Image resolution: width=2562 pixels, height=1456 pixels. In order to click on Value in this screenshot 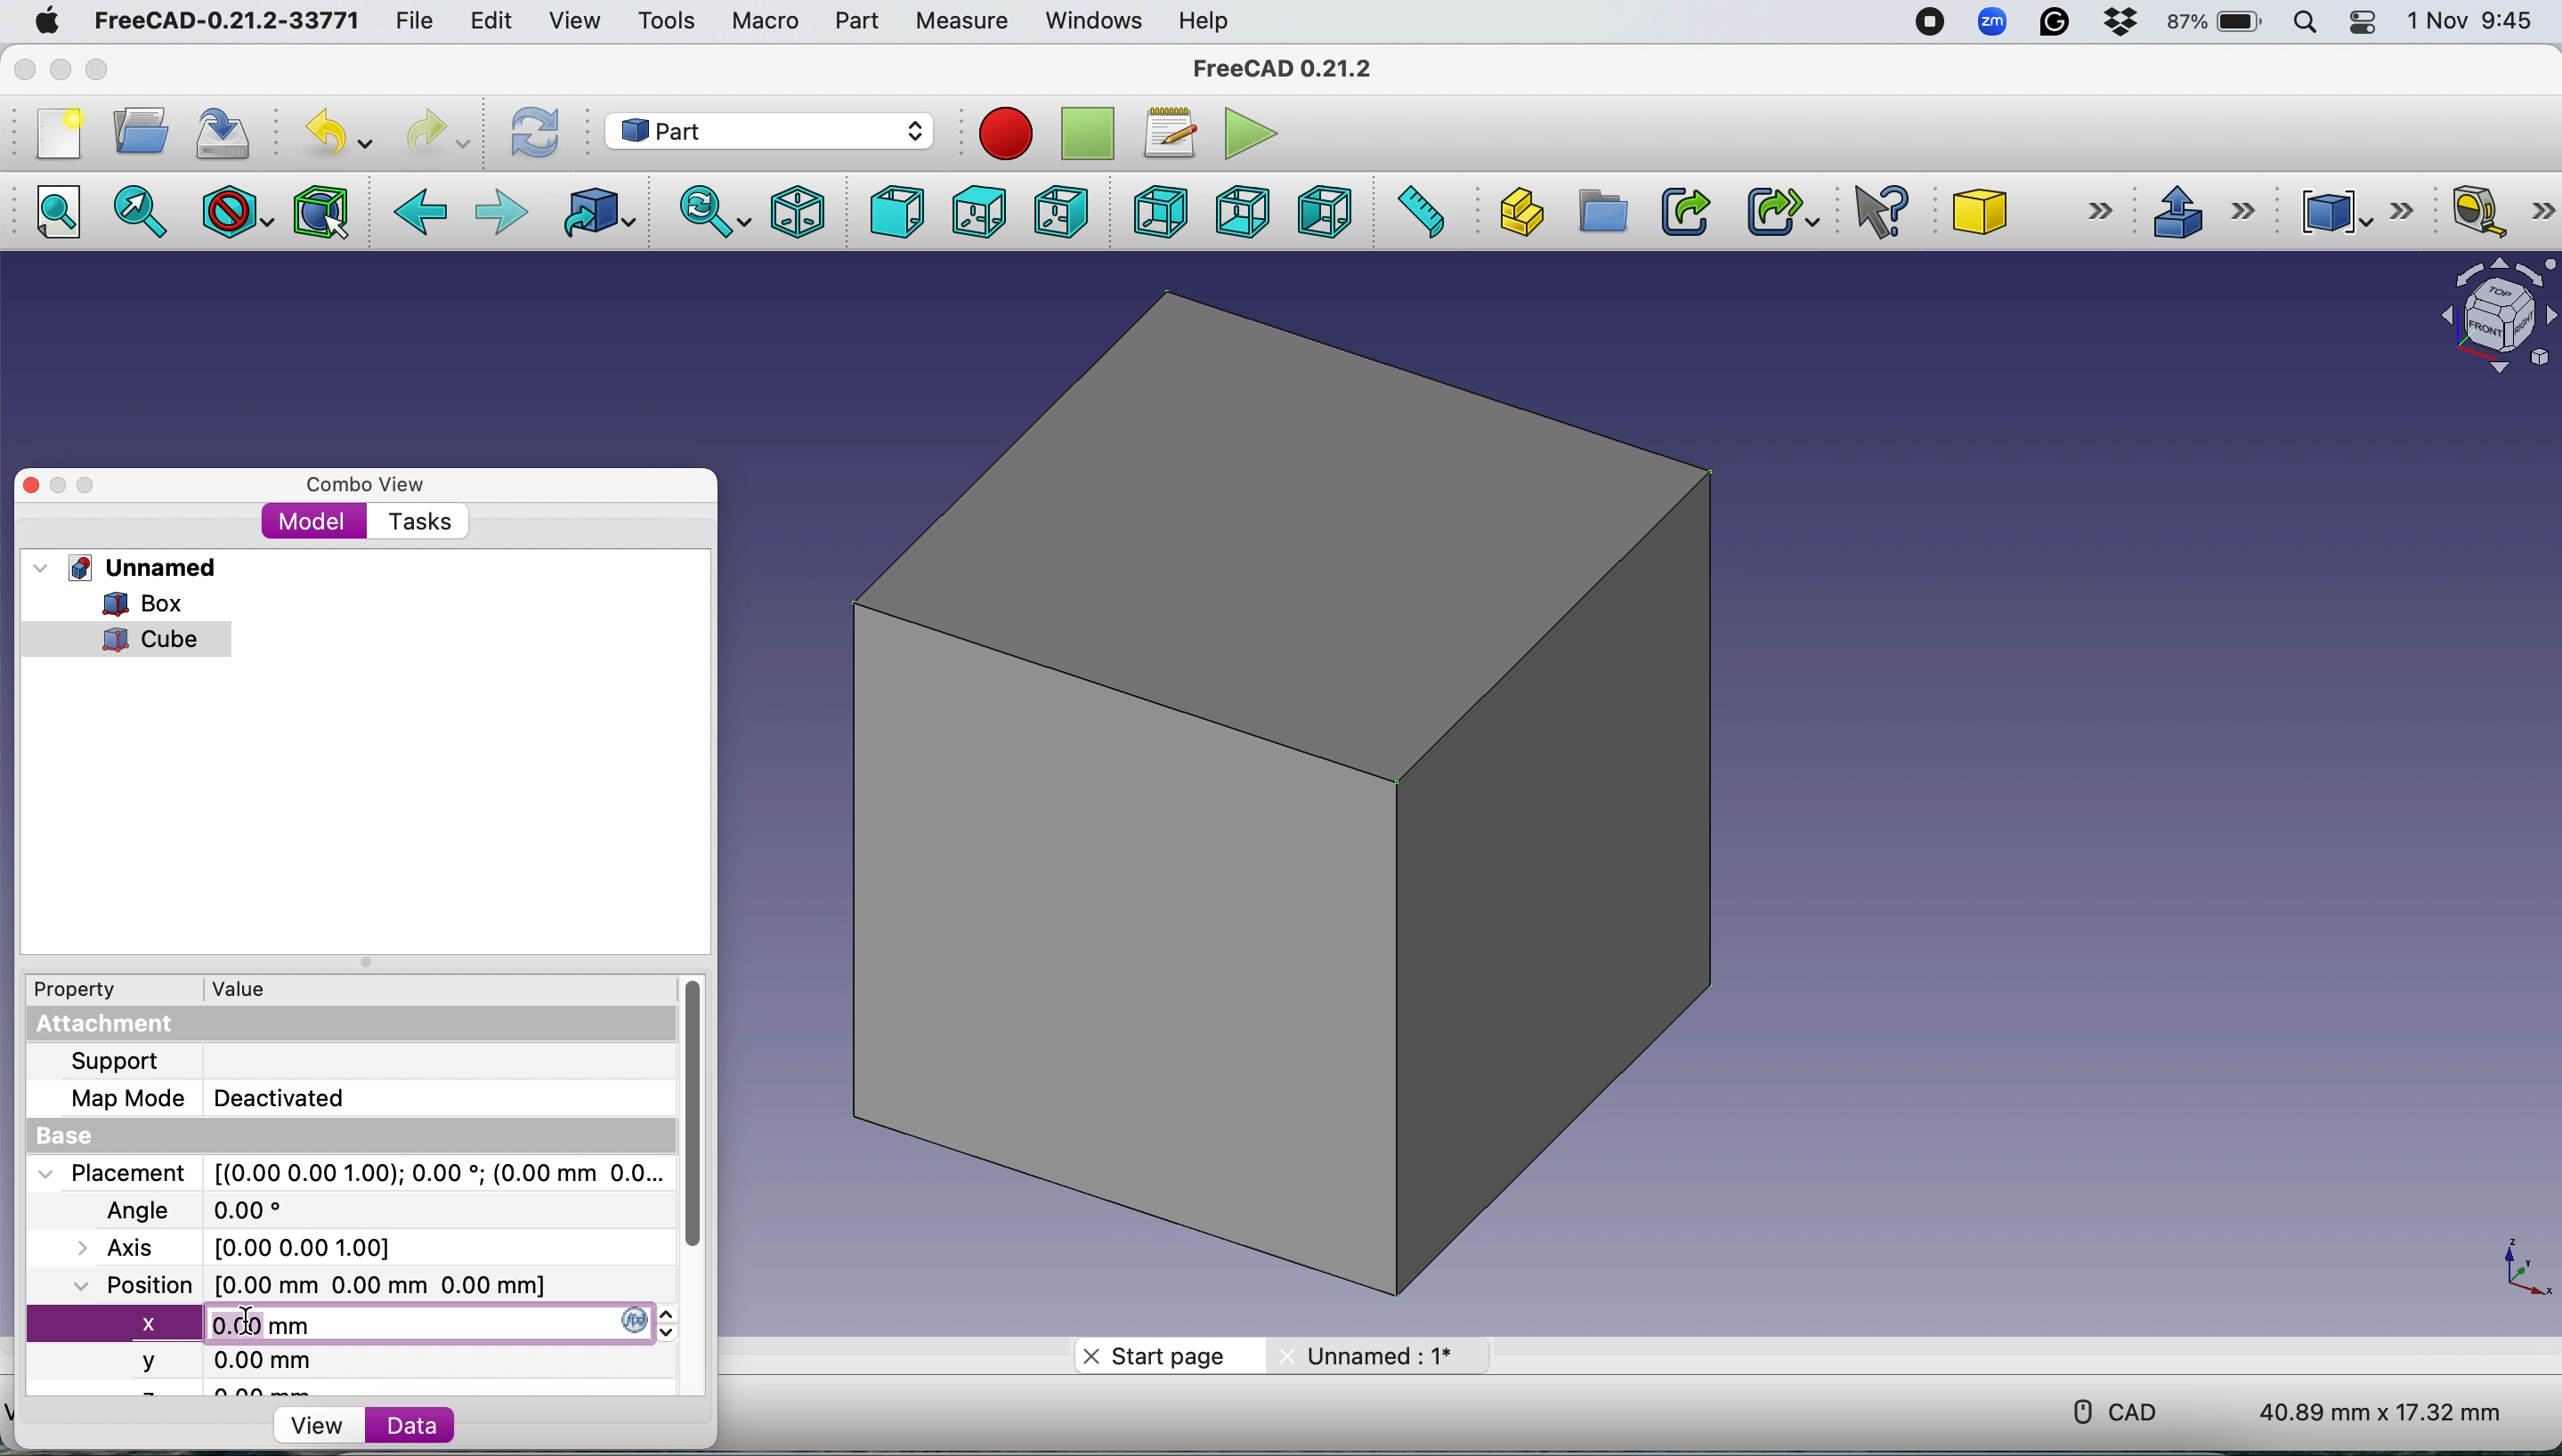, I will do `click(246, 987)`.